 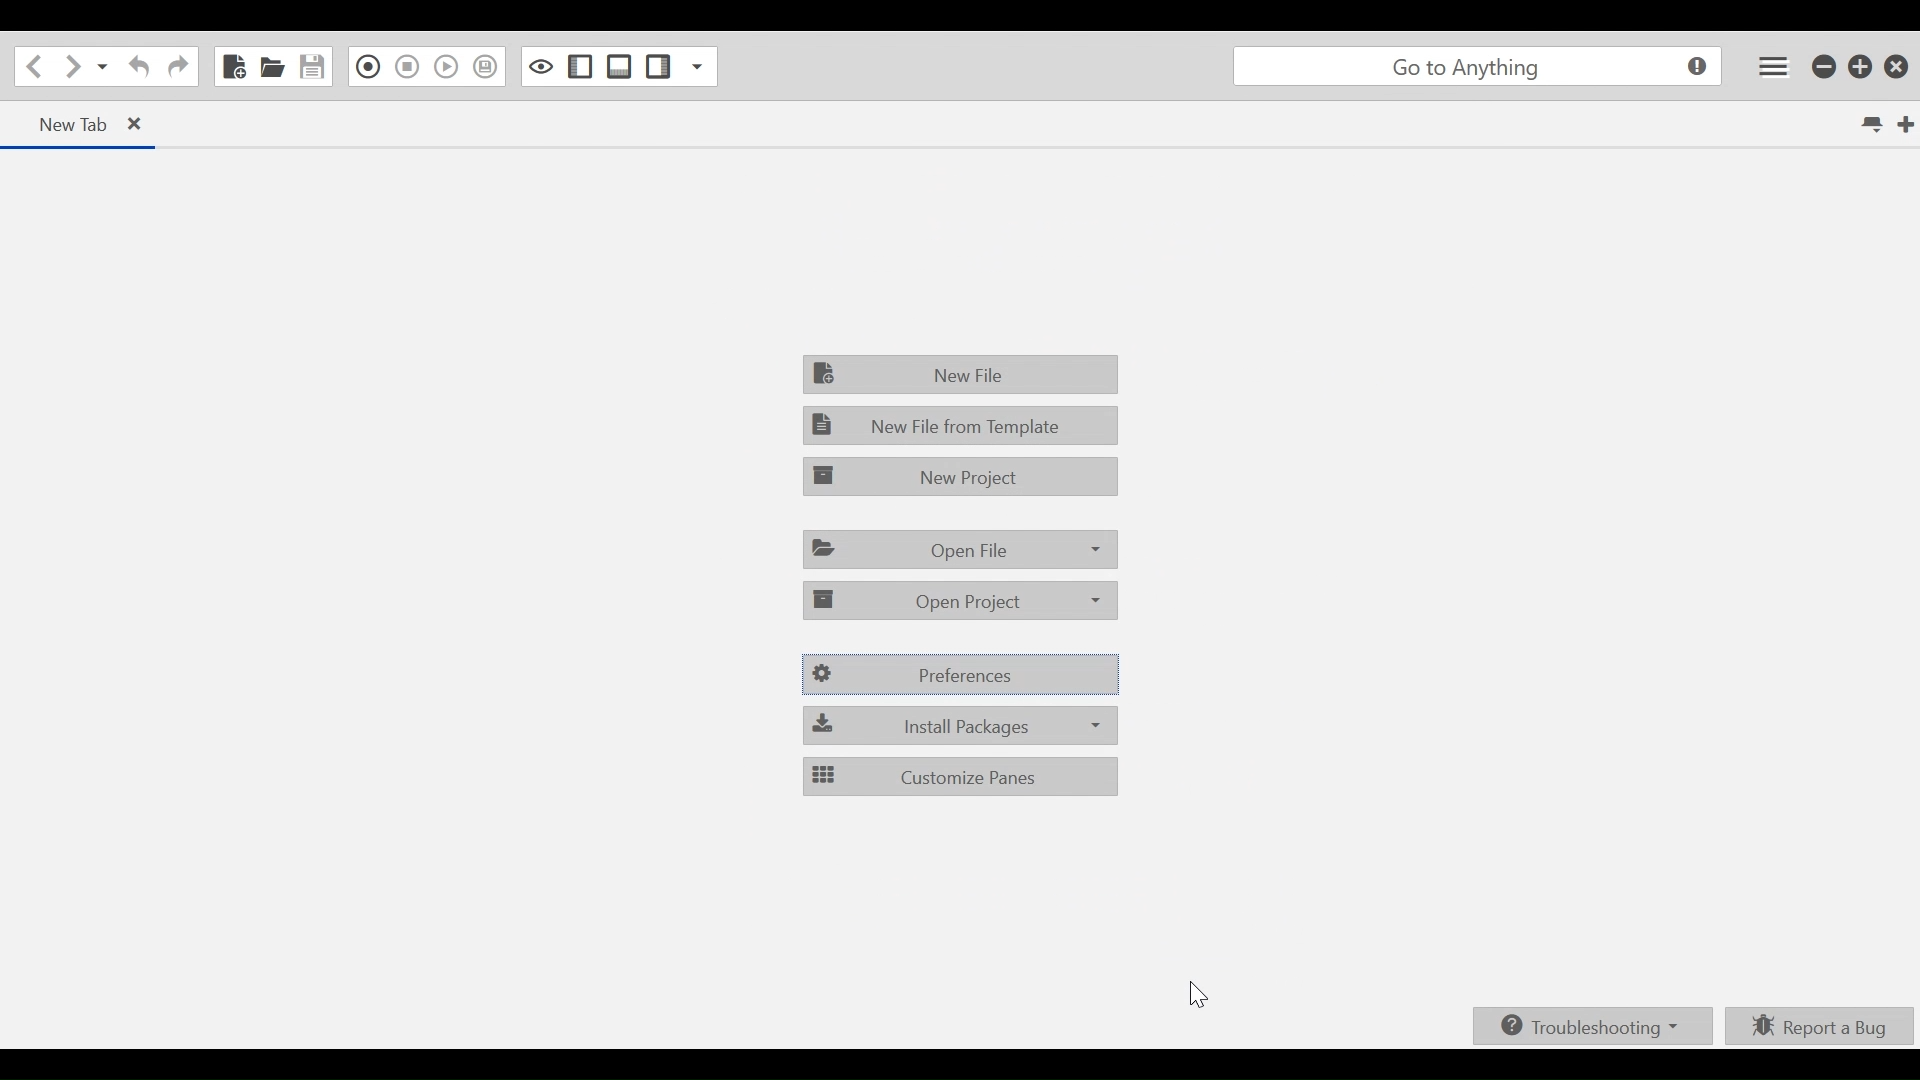 I want to click on Customize Panes, so click(x=959, y=776).